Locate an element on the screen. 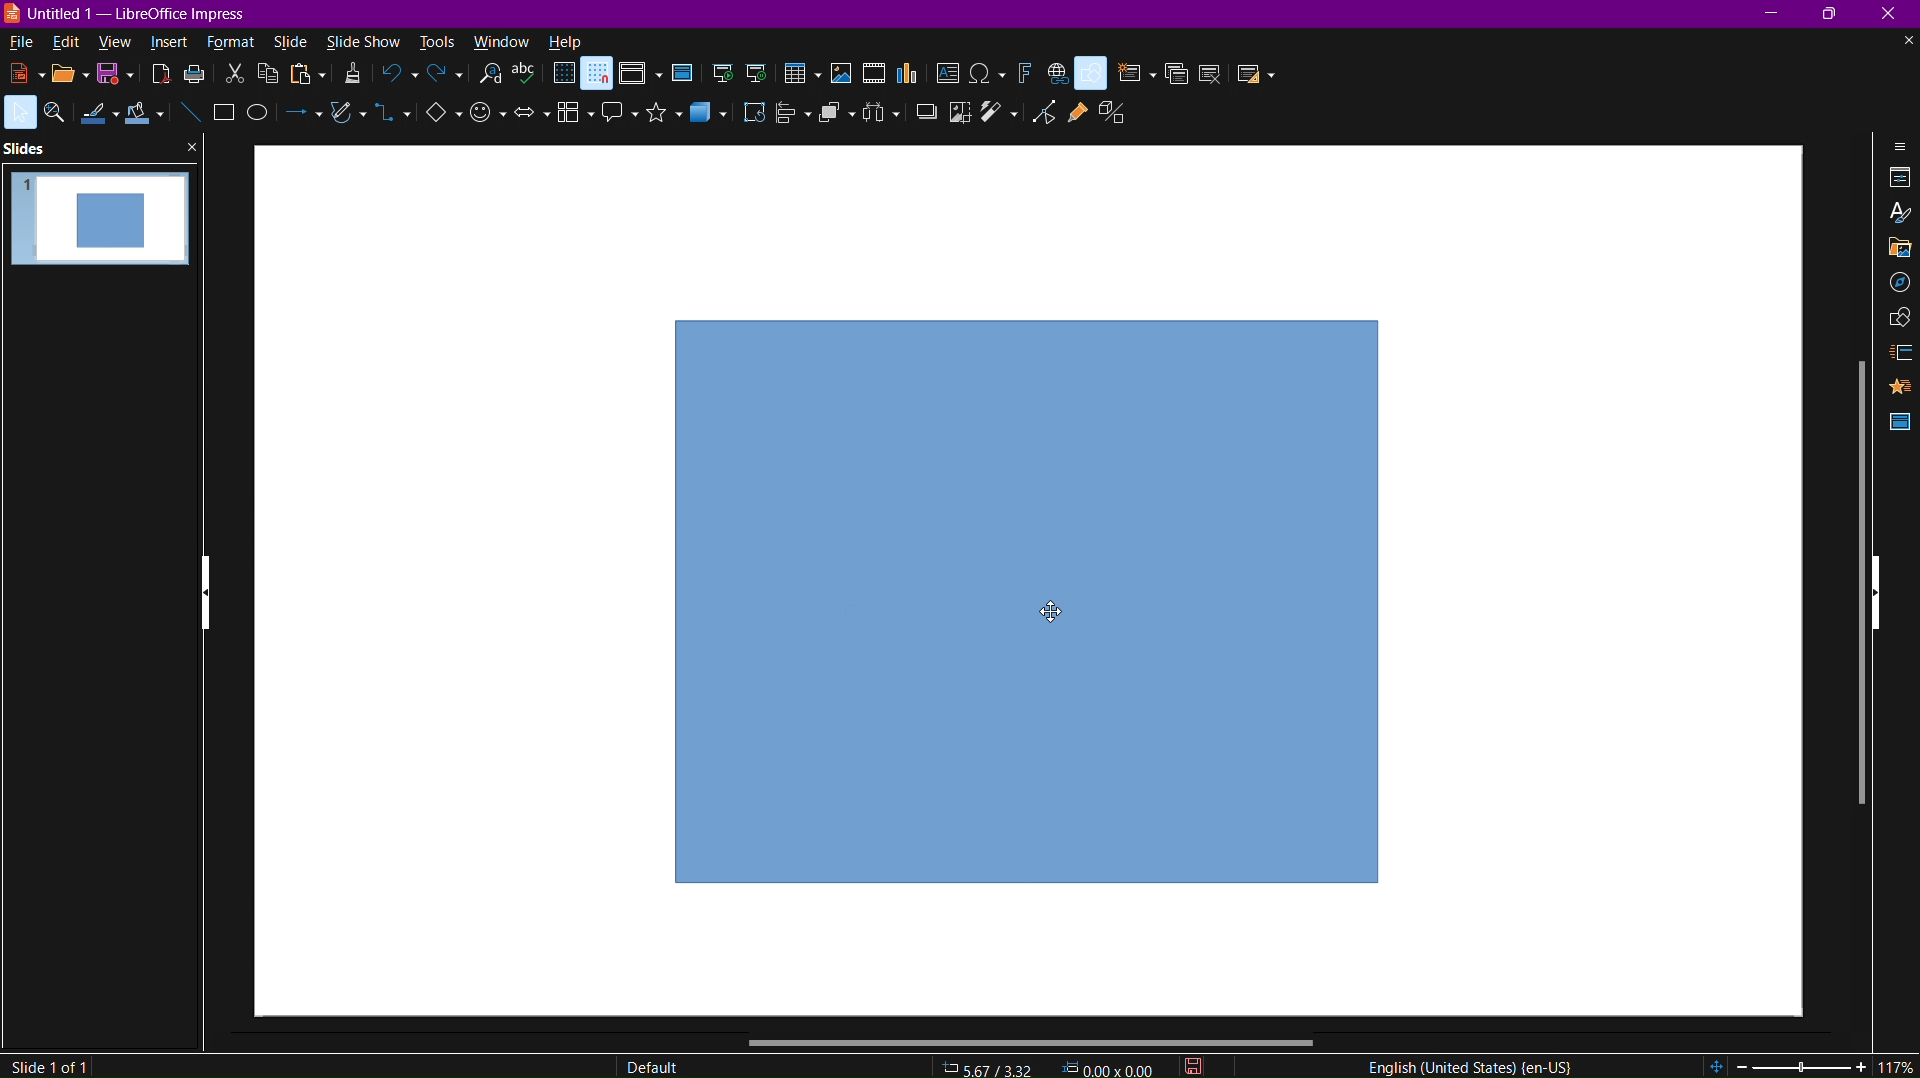  Copy is located at coordinates (272, 77).